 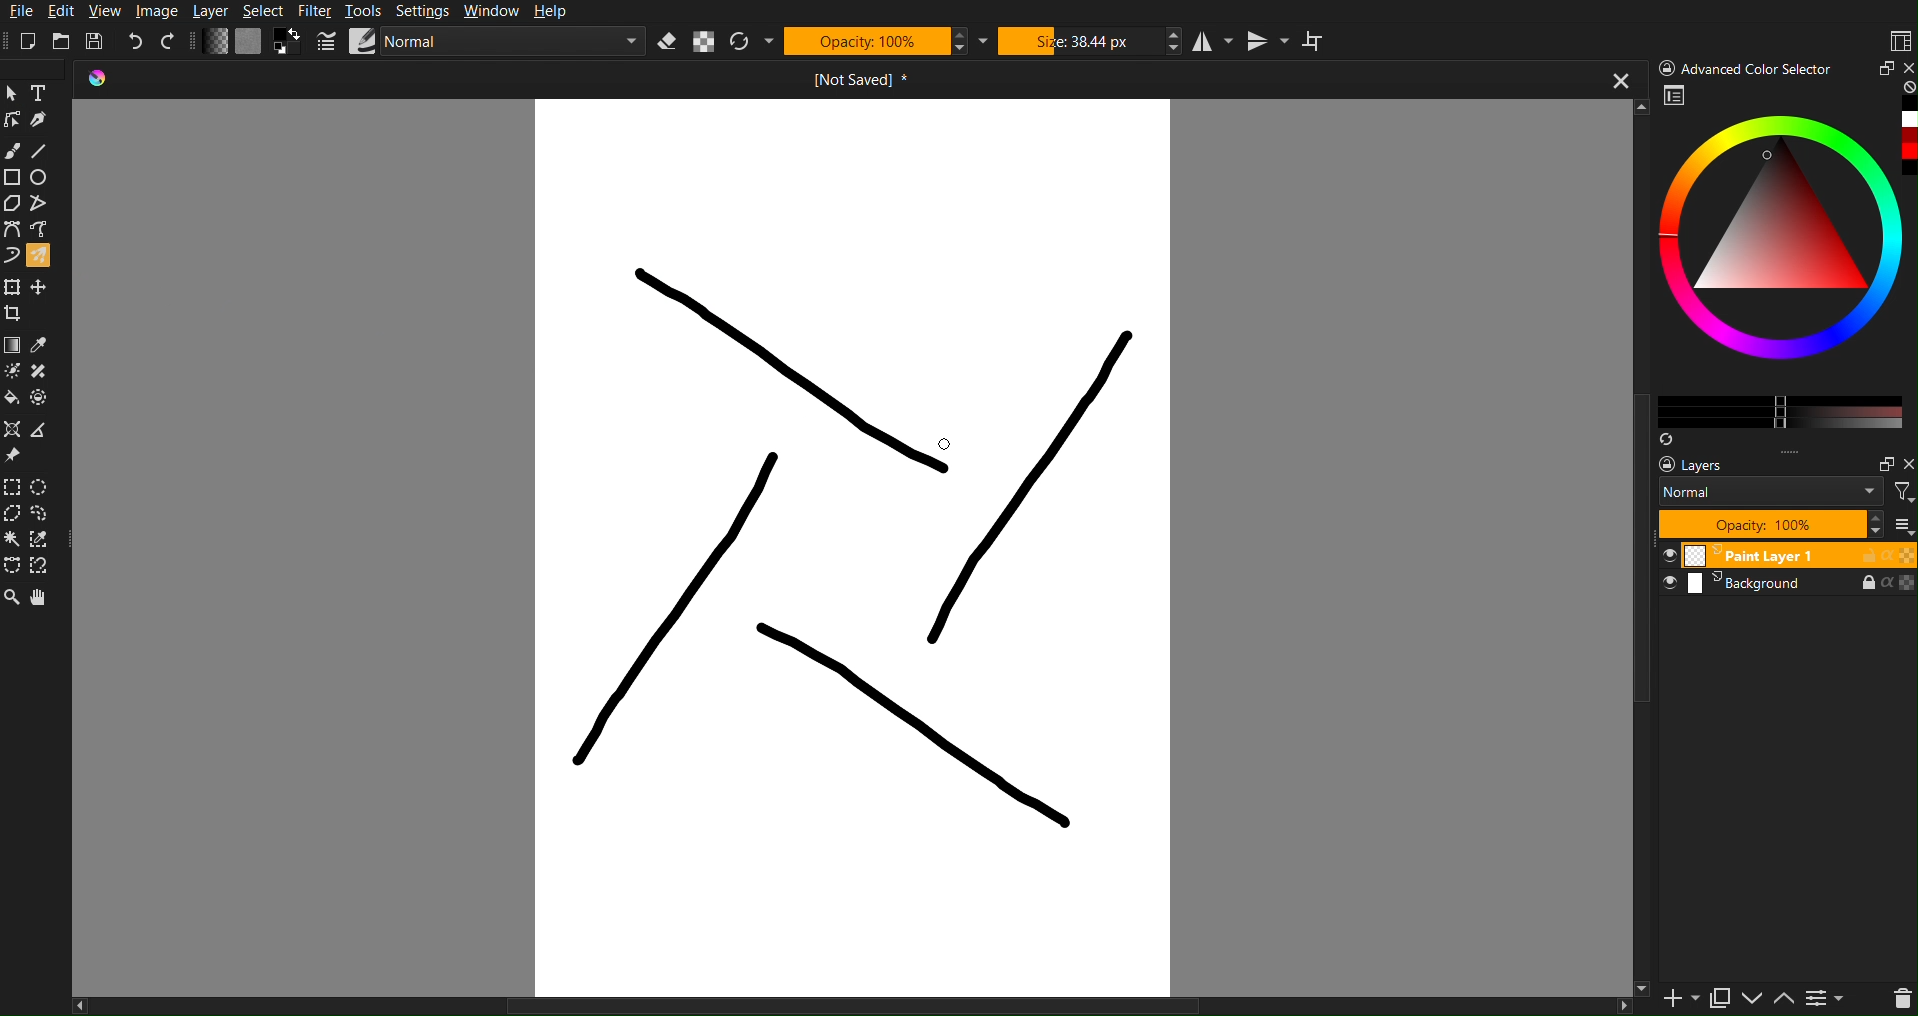 I want to click on Swap background and foreground, so click(x=290, y=41).